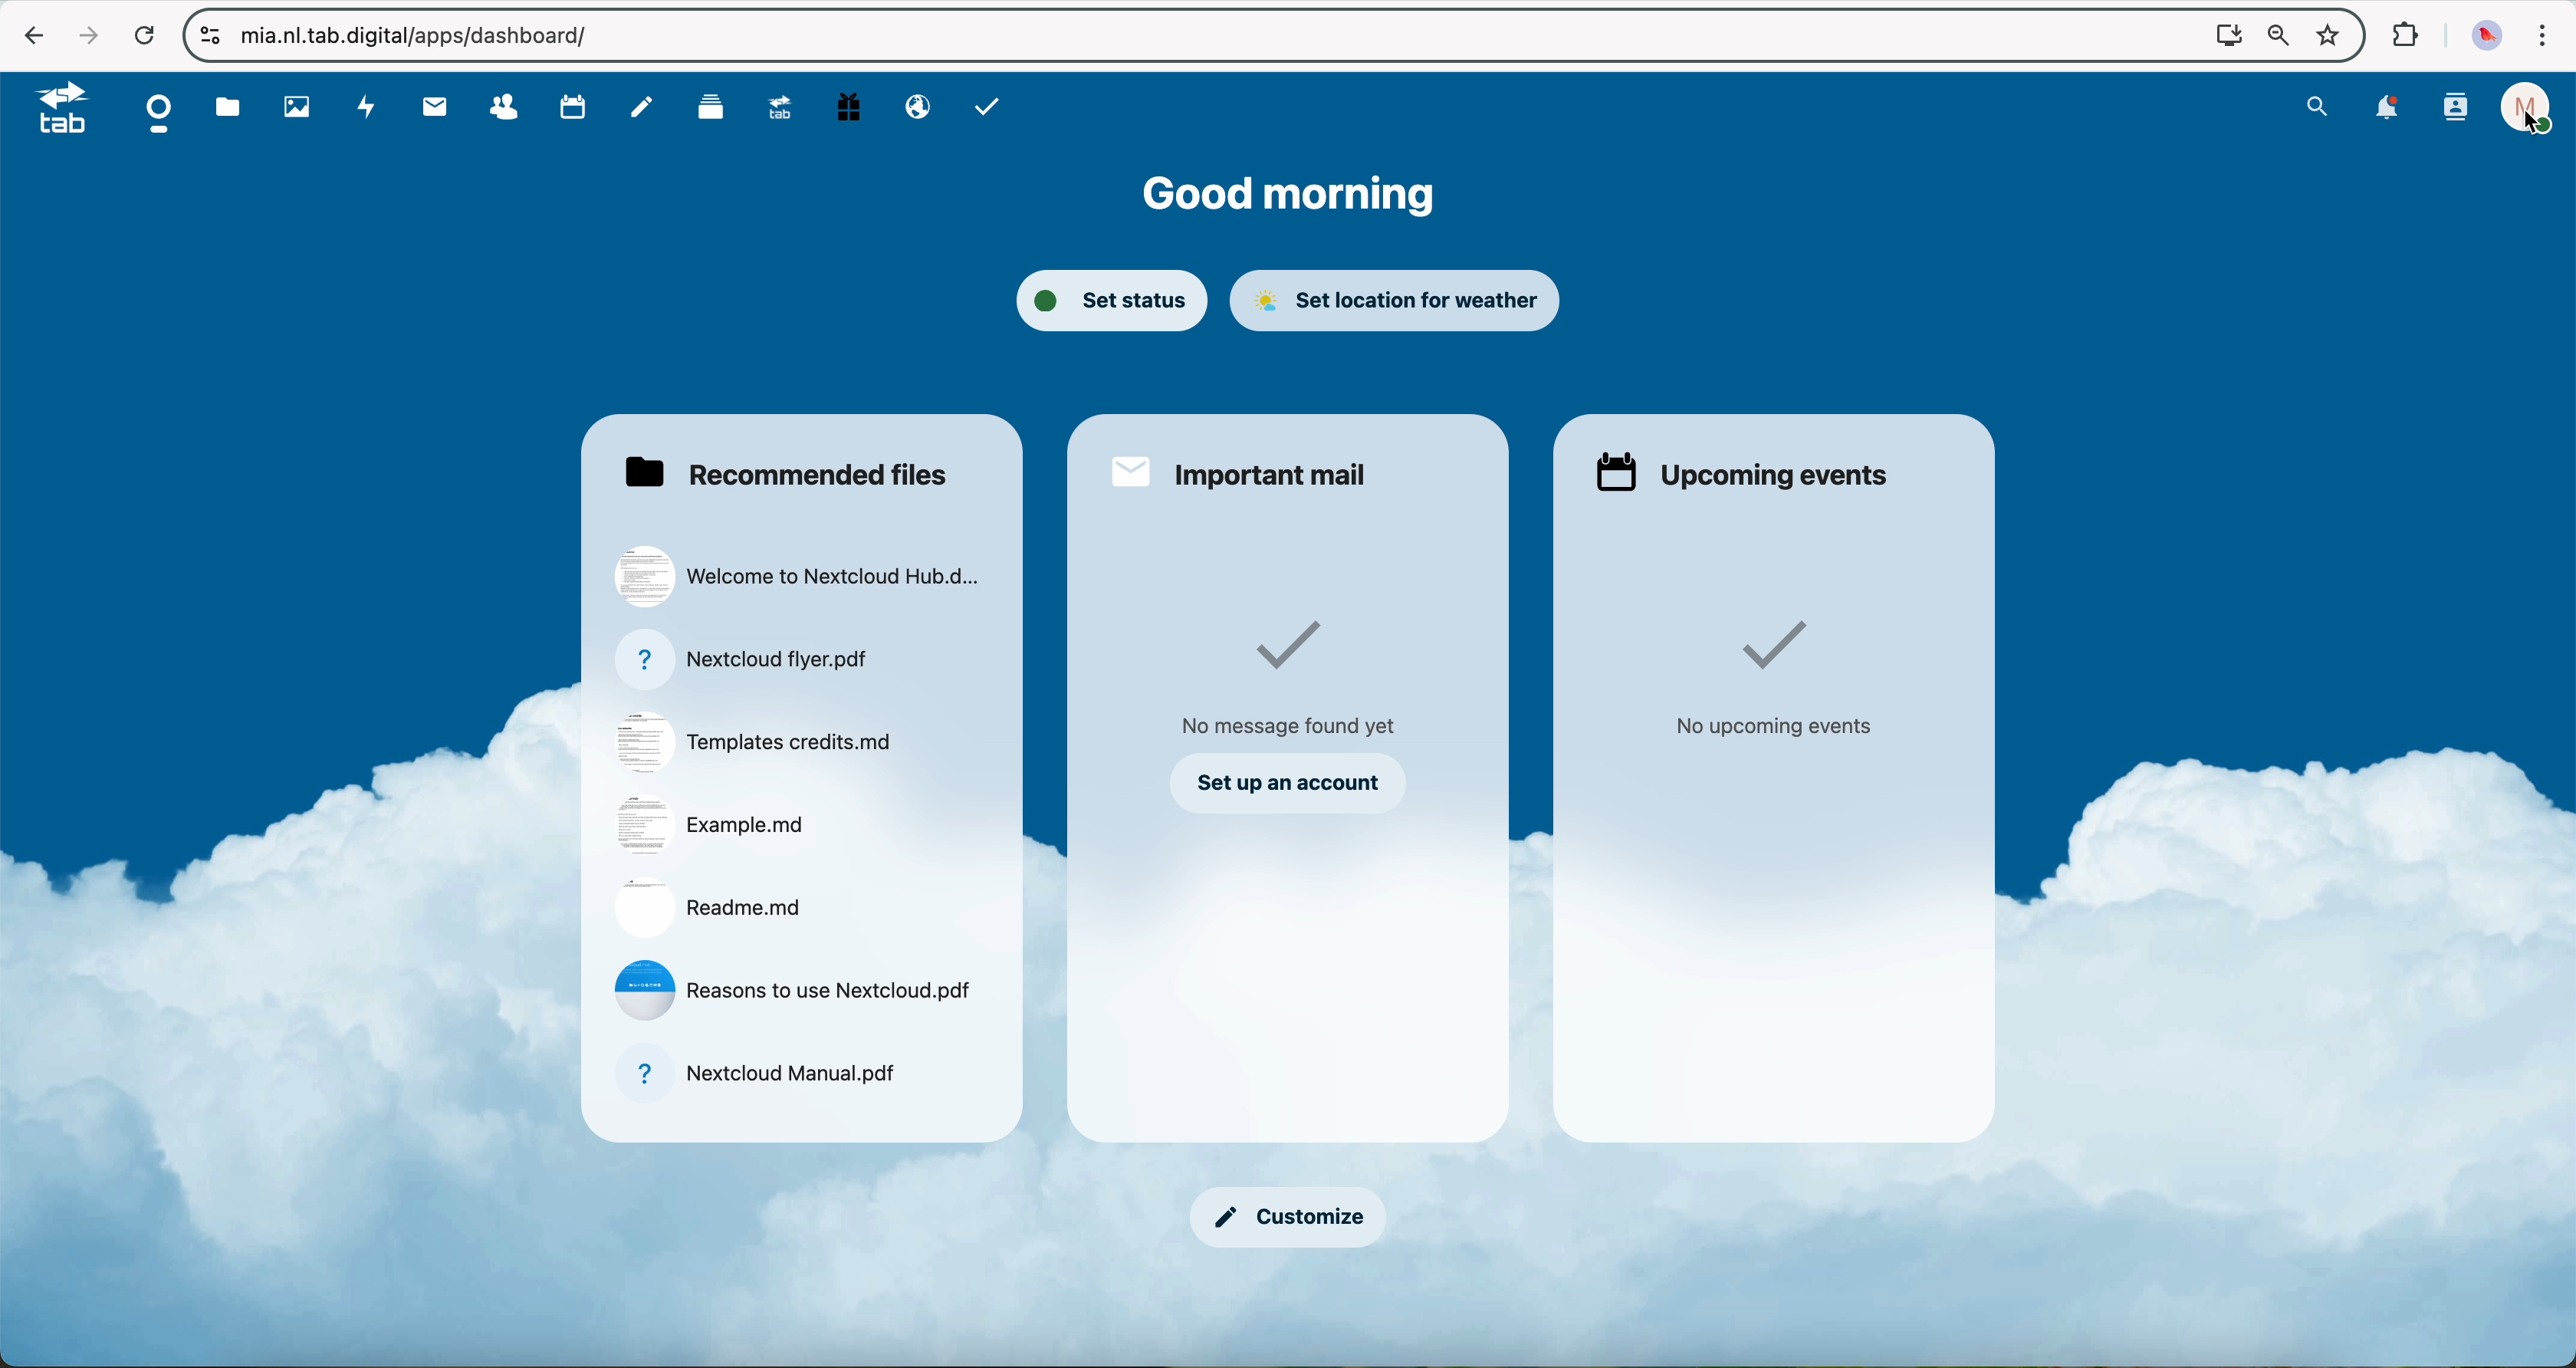 The height and width of the screenshot is (1368, 2576). What do you see at coordinates (53, 110) in the screenshot?
I see `tab logo` at bounding box center [53, 110].